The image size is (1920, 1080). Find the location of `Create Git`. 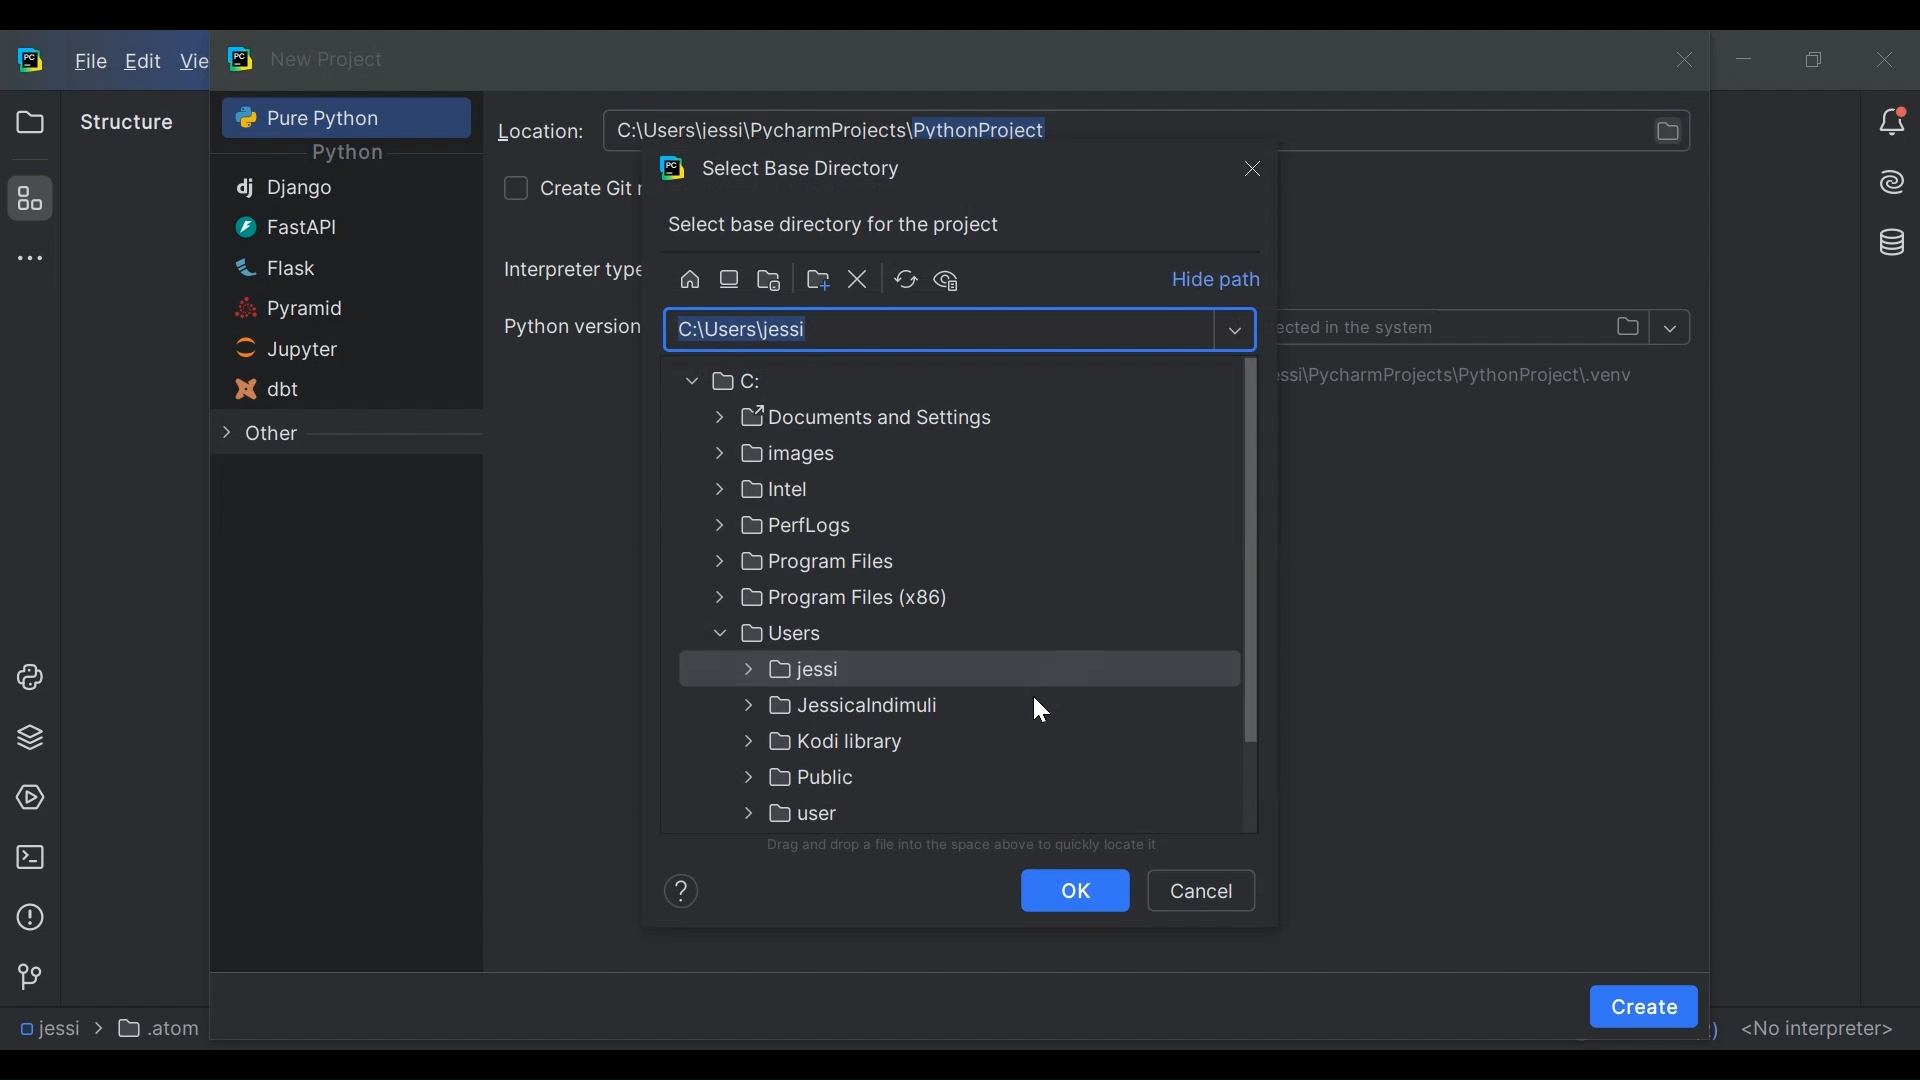

Create Git is located at coordinates (590, 187).